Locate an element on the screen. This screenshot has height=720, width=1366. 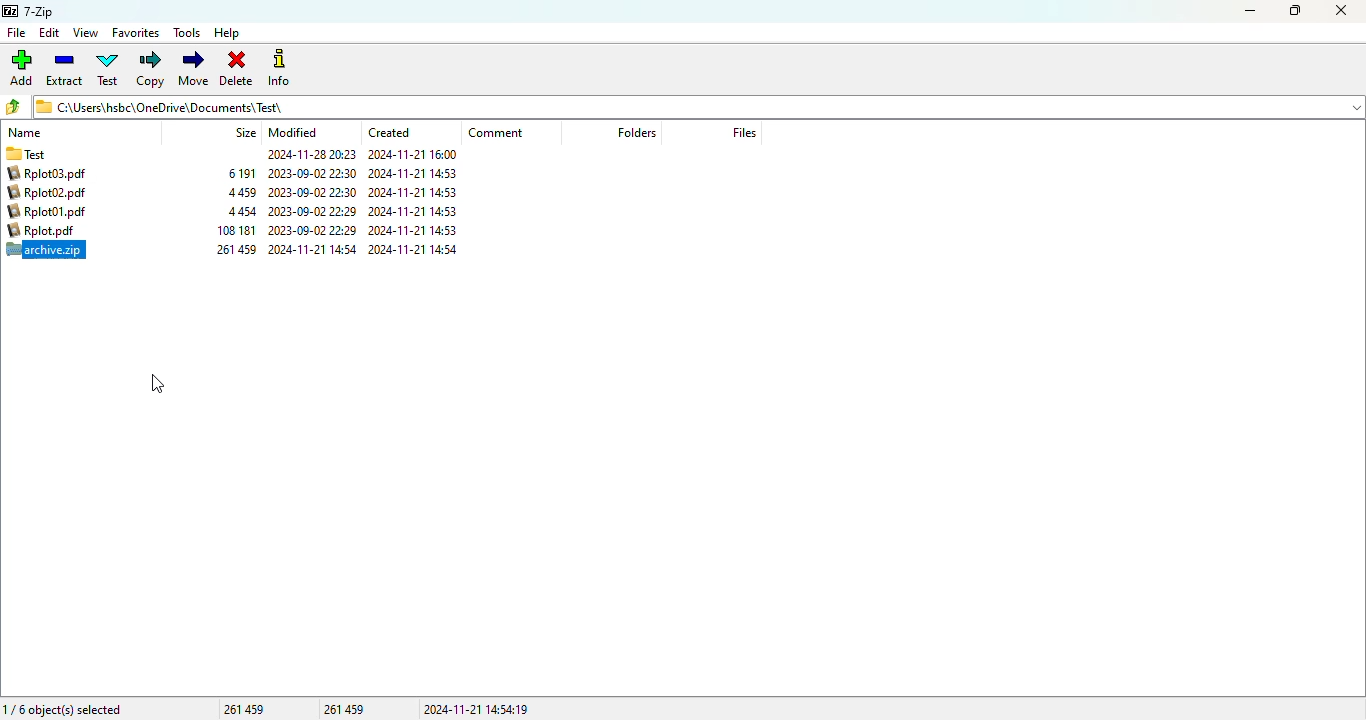
Rplot01.pdf 4454 2023-00-02 22:29 2024-11-21 14:53 is located at coordinates (53, 229).